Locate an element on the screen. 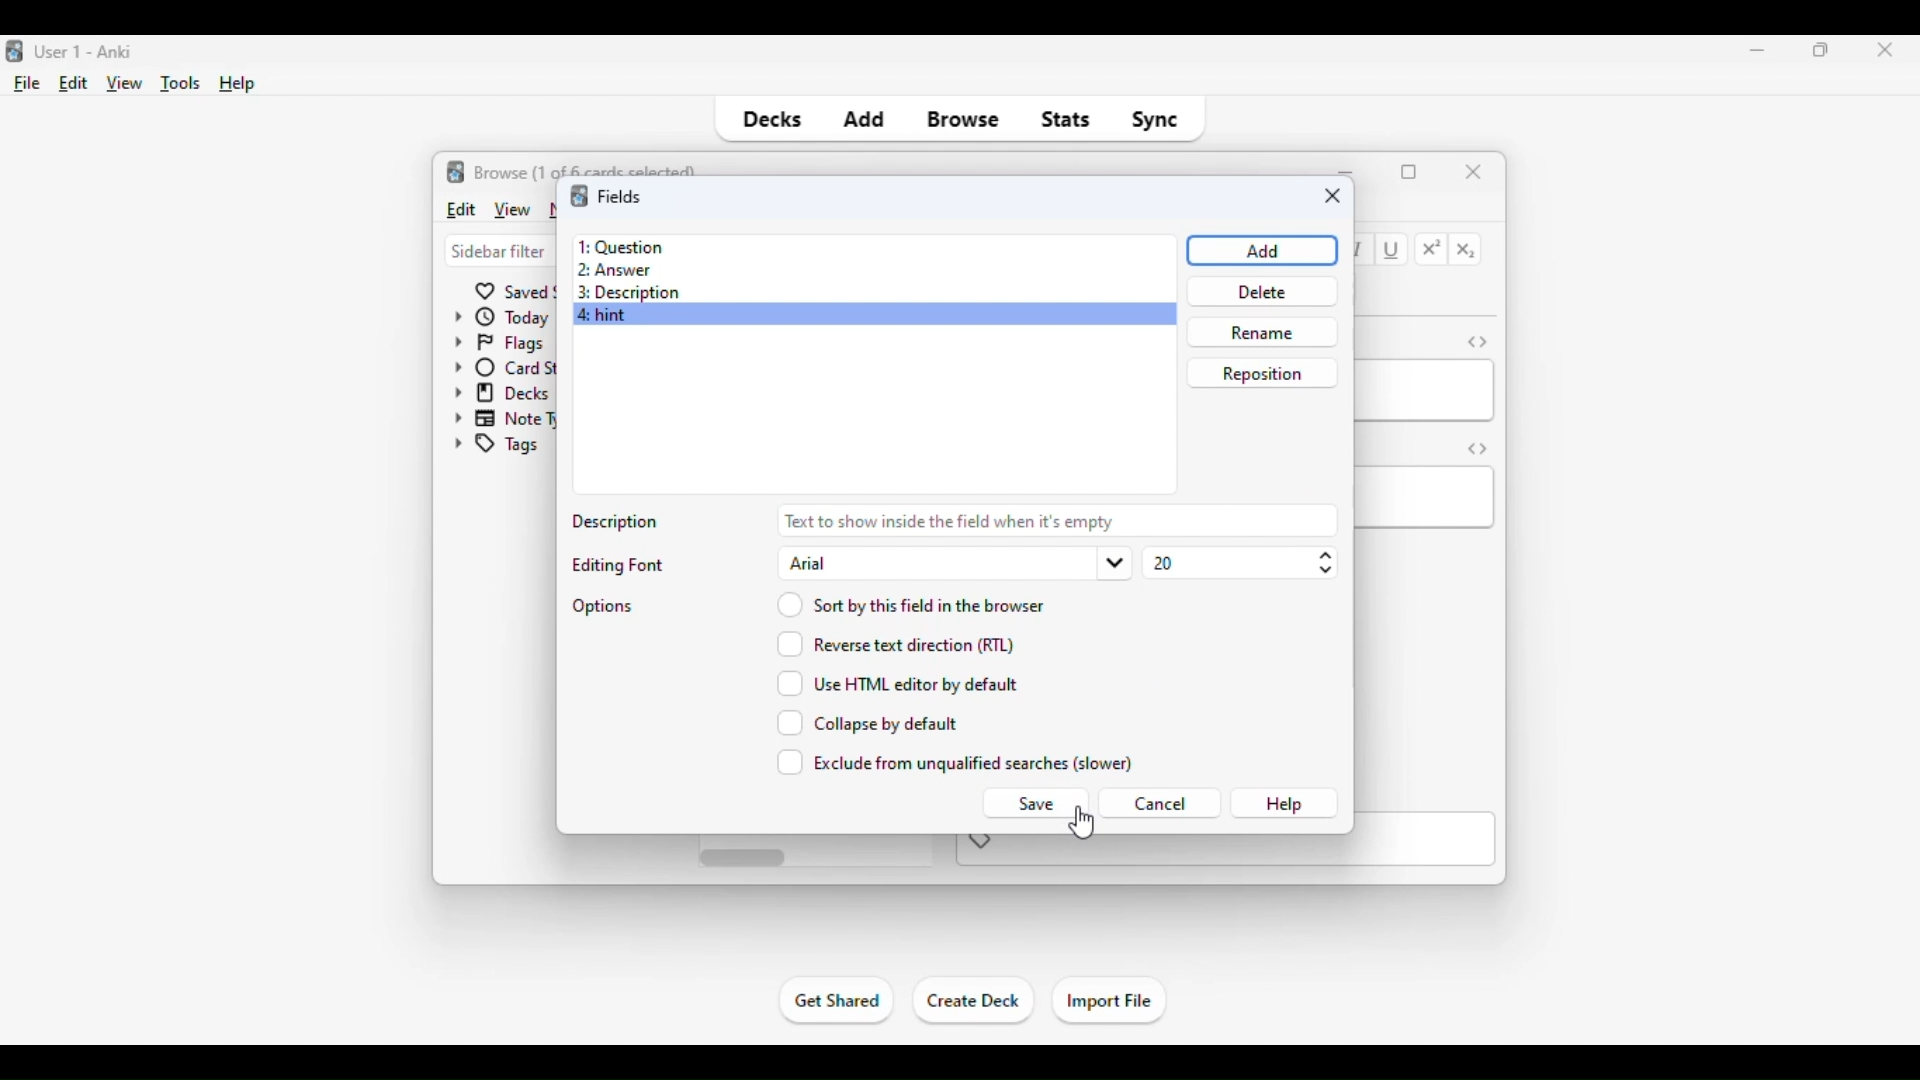 This screenshot has height=1080, width=1920. edit is located at coordinates (460, 208).